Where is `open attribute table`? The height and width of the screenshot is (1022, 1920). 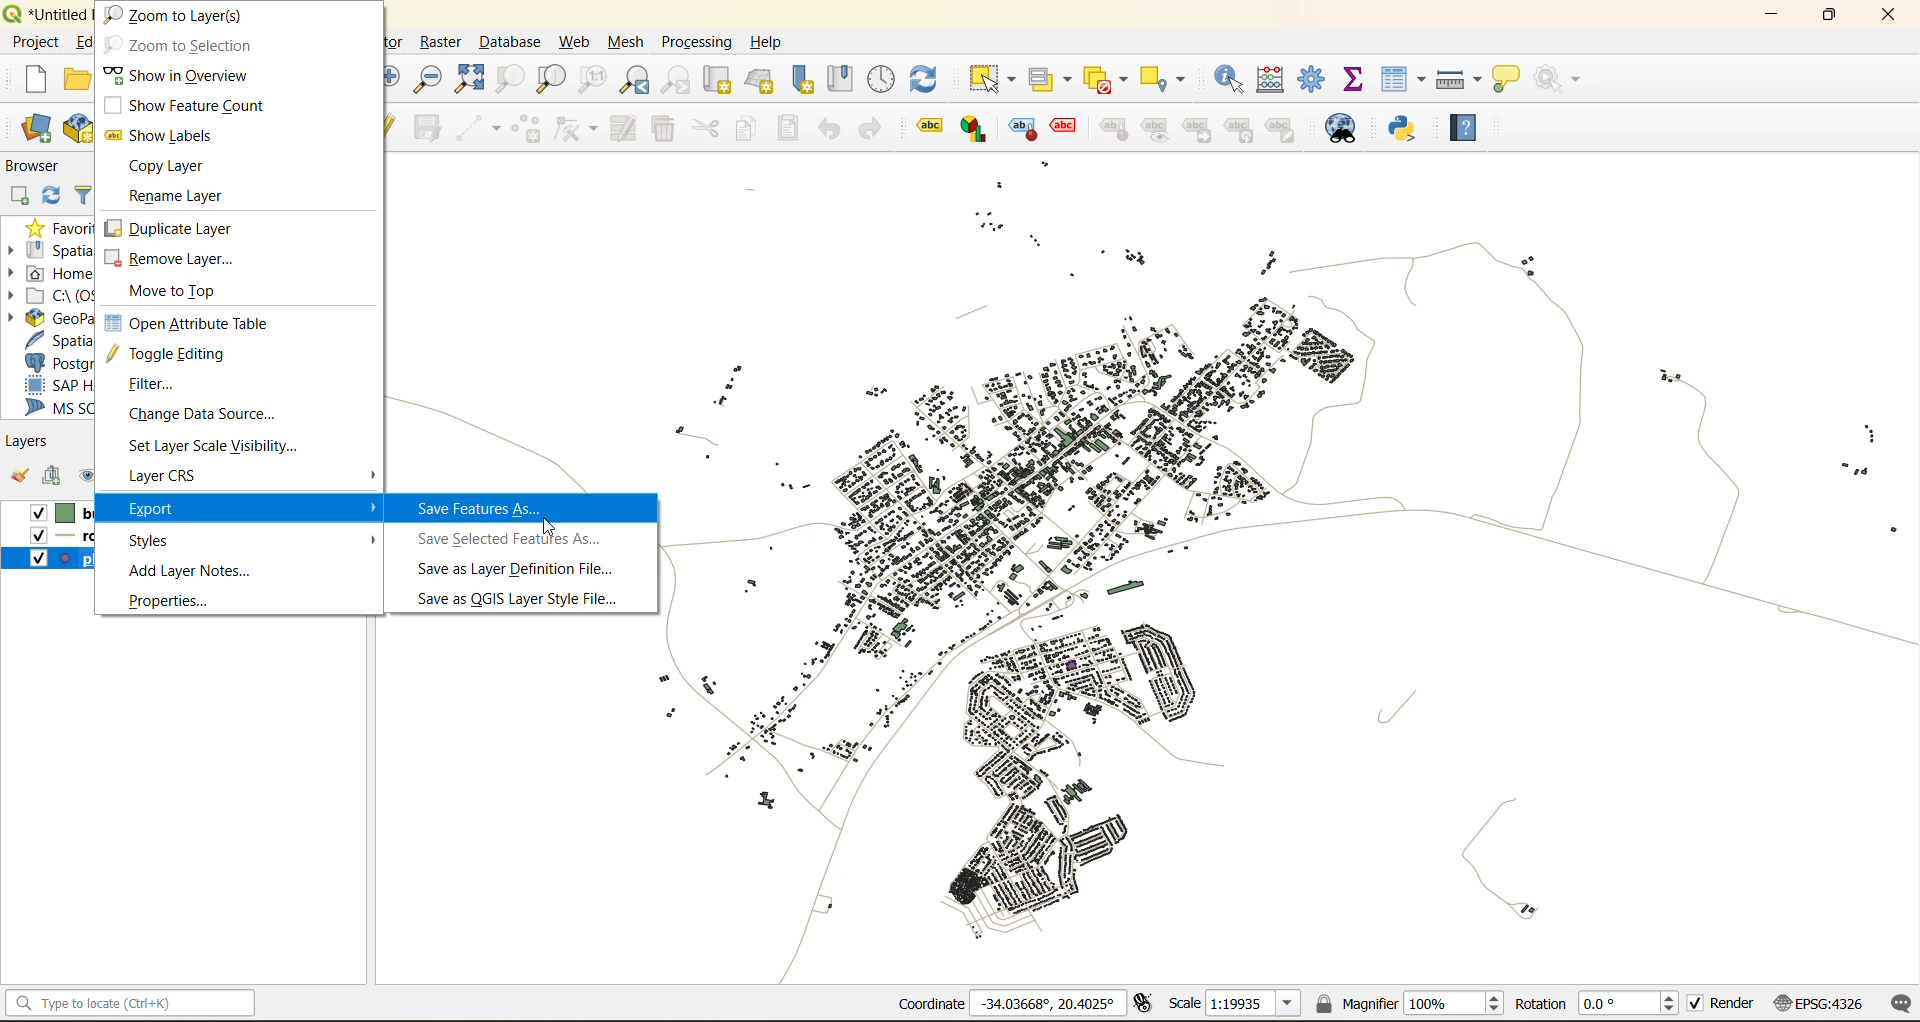
open attribute table is located at coordinates (185, 322).